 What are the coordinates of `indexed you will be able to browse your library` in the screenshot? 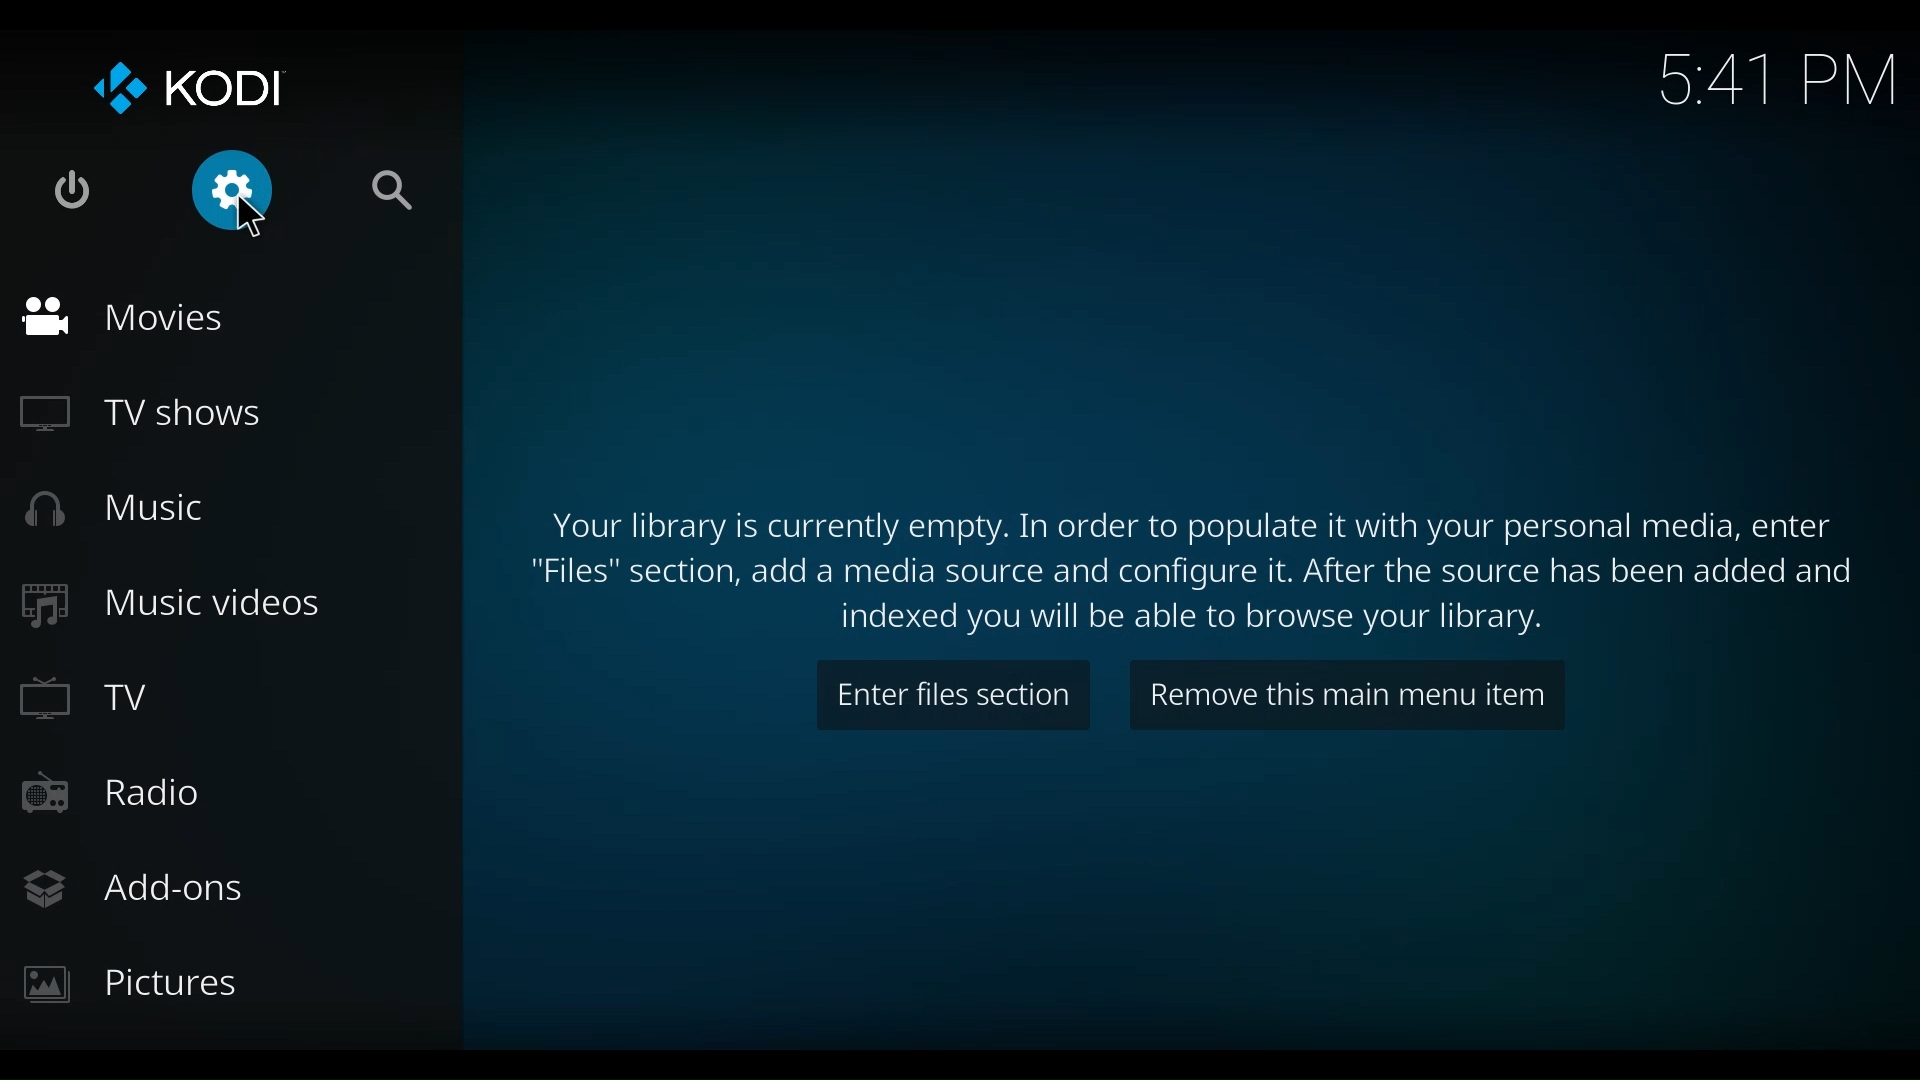 It's located at (1192, 619).